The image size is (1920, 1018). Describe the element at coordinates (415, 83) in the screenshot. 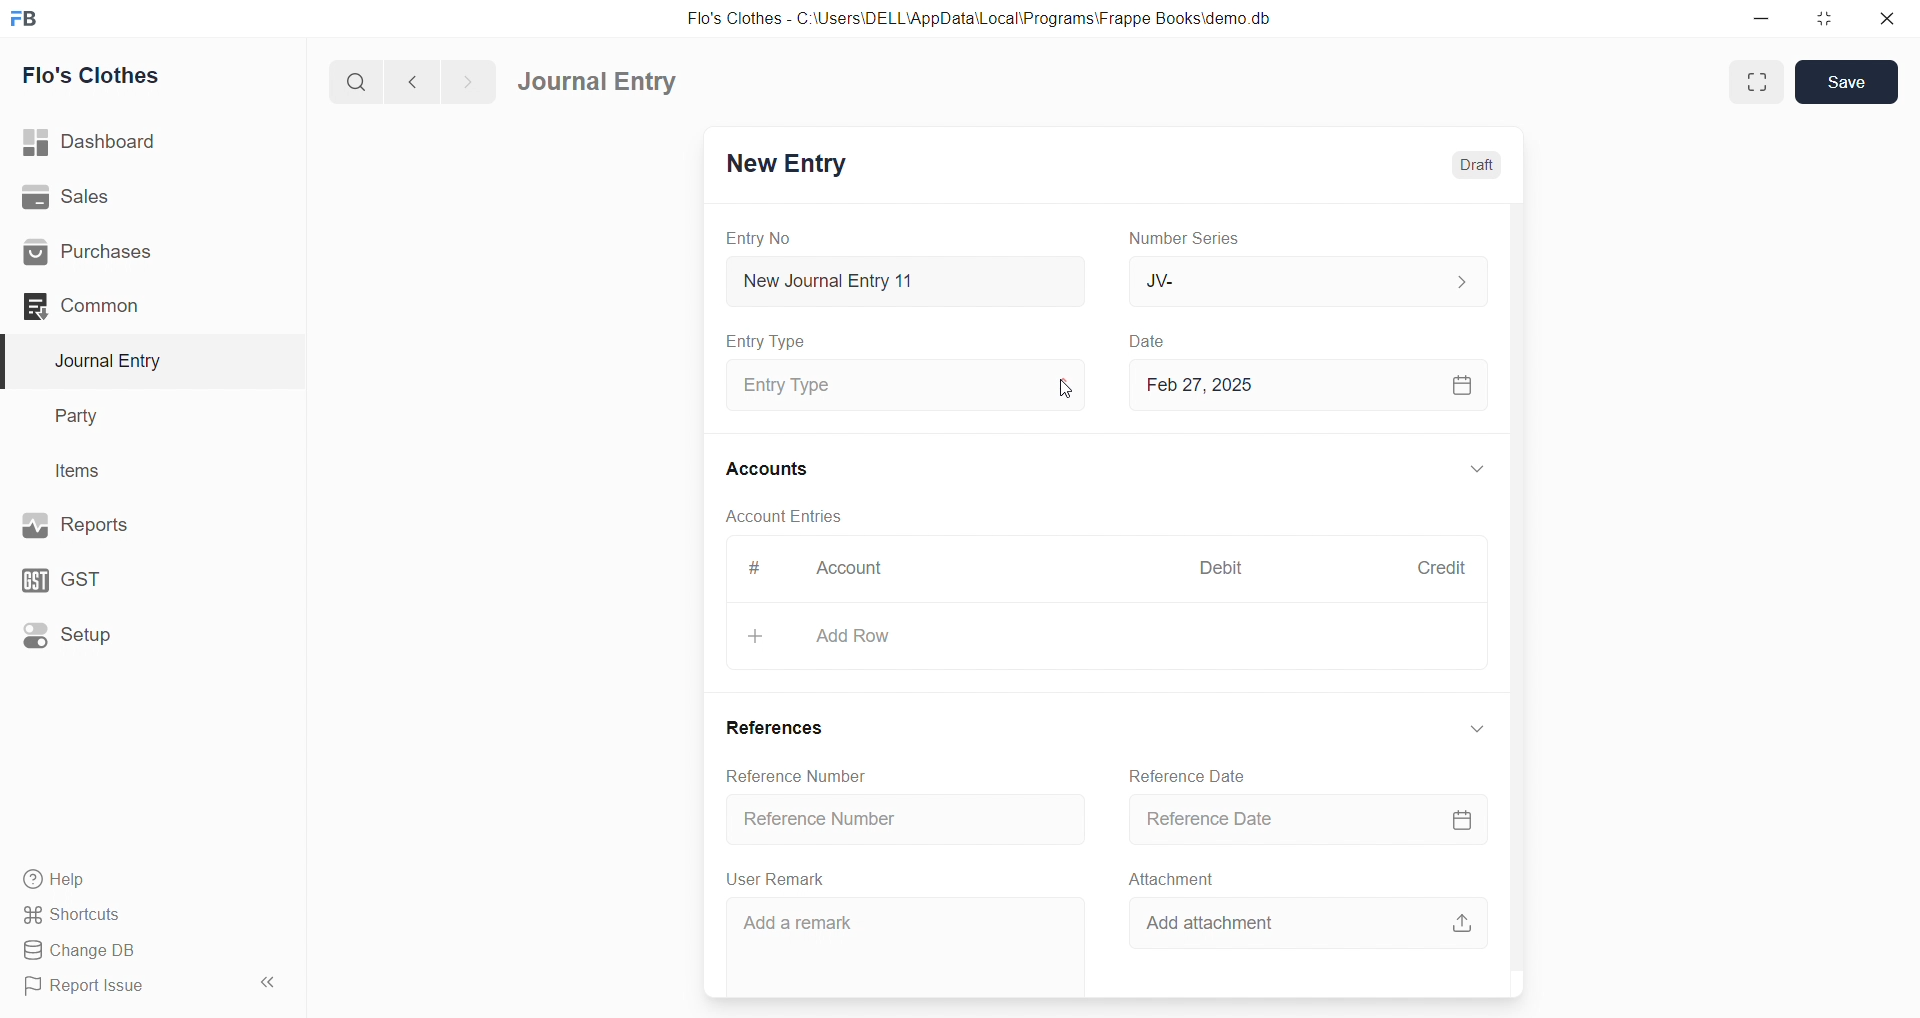

I see `navigate backward` at that location.